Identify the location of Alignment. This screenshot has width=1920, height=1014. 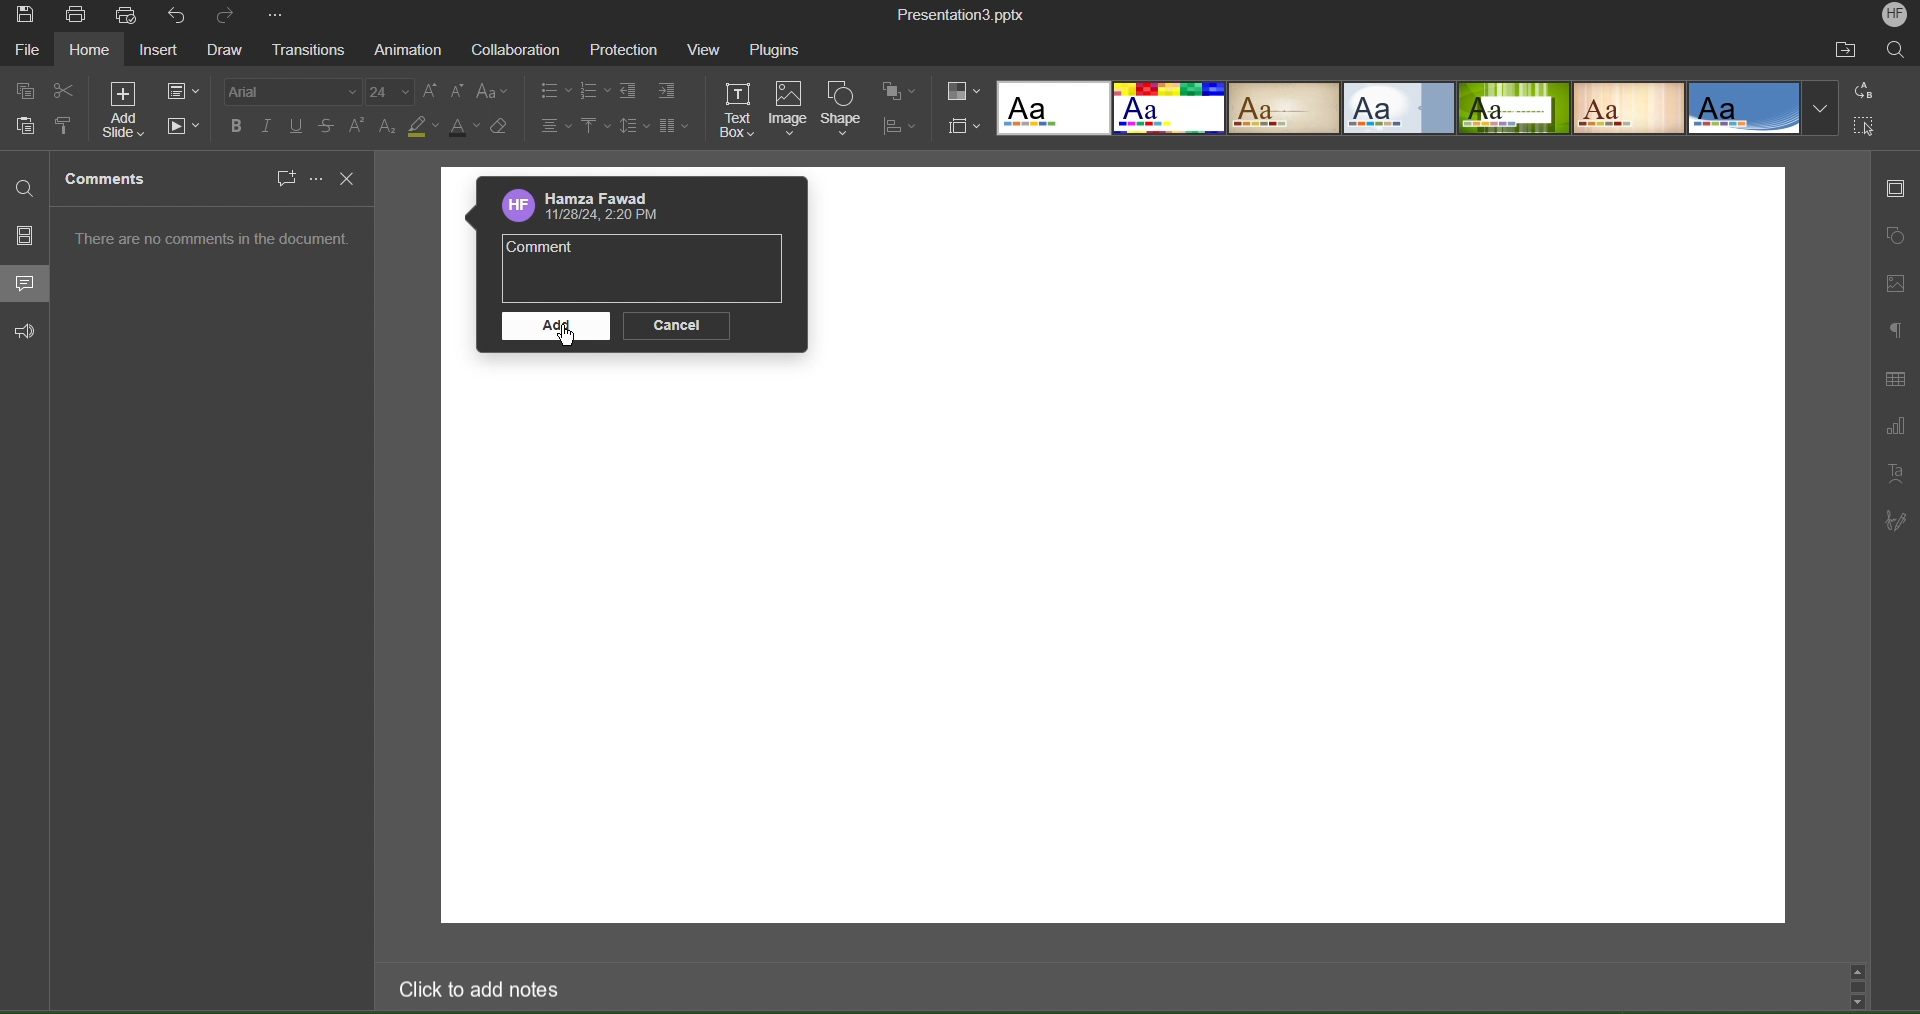
(556, 128).